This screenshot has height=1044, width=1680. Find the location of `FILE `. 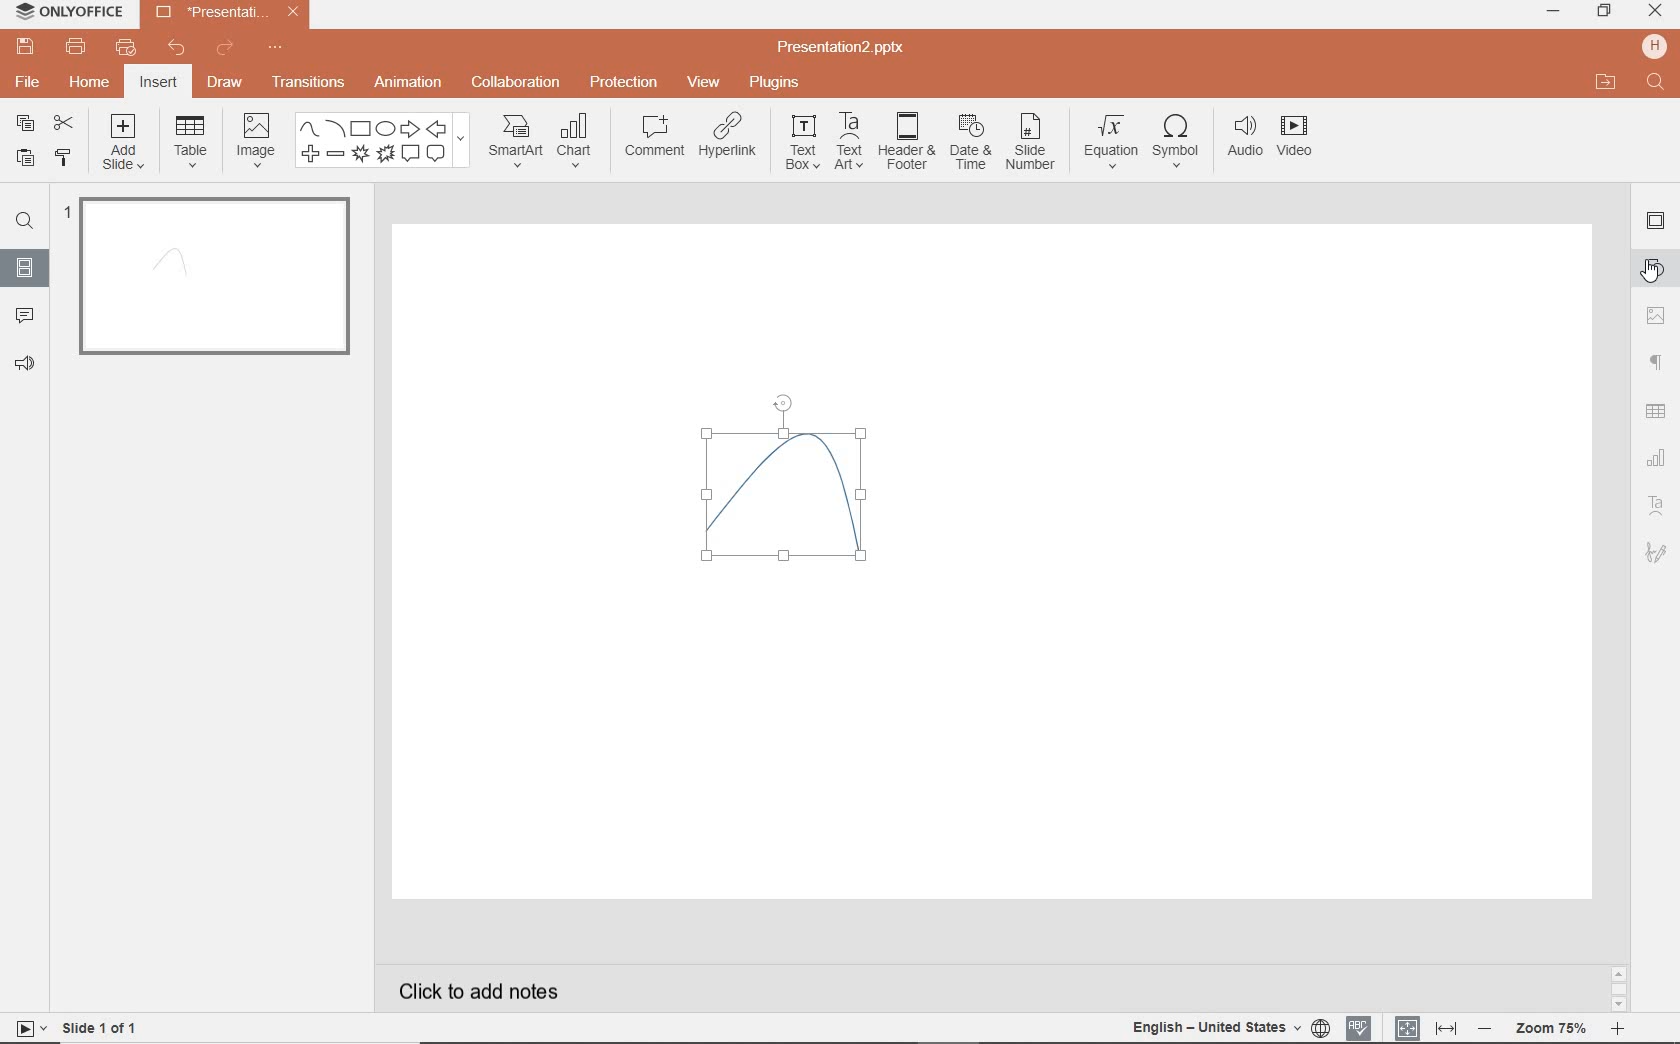

FILE  is located at coordinates (30, 84).